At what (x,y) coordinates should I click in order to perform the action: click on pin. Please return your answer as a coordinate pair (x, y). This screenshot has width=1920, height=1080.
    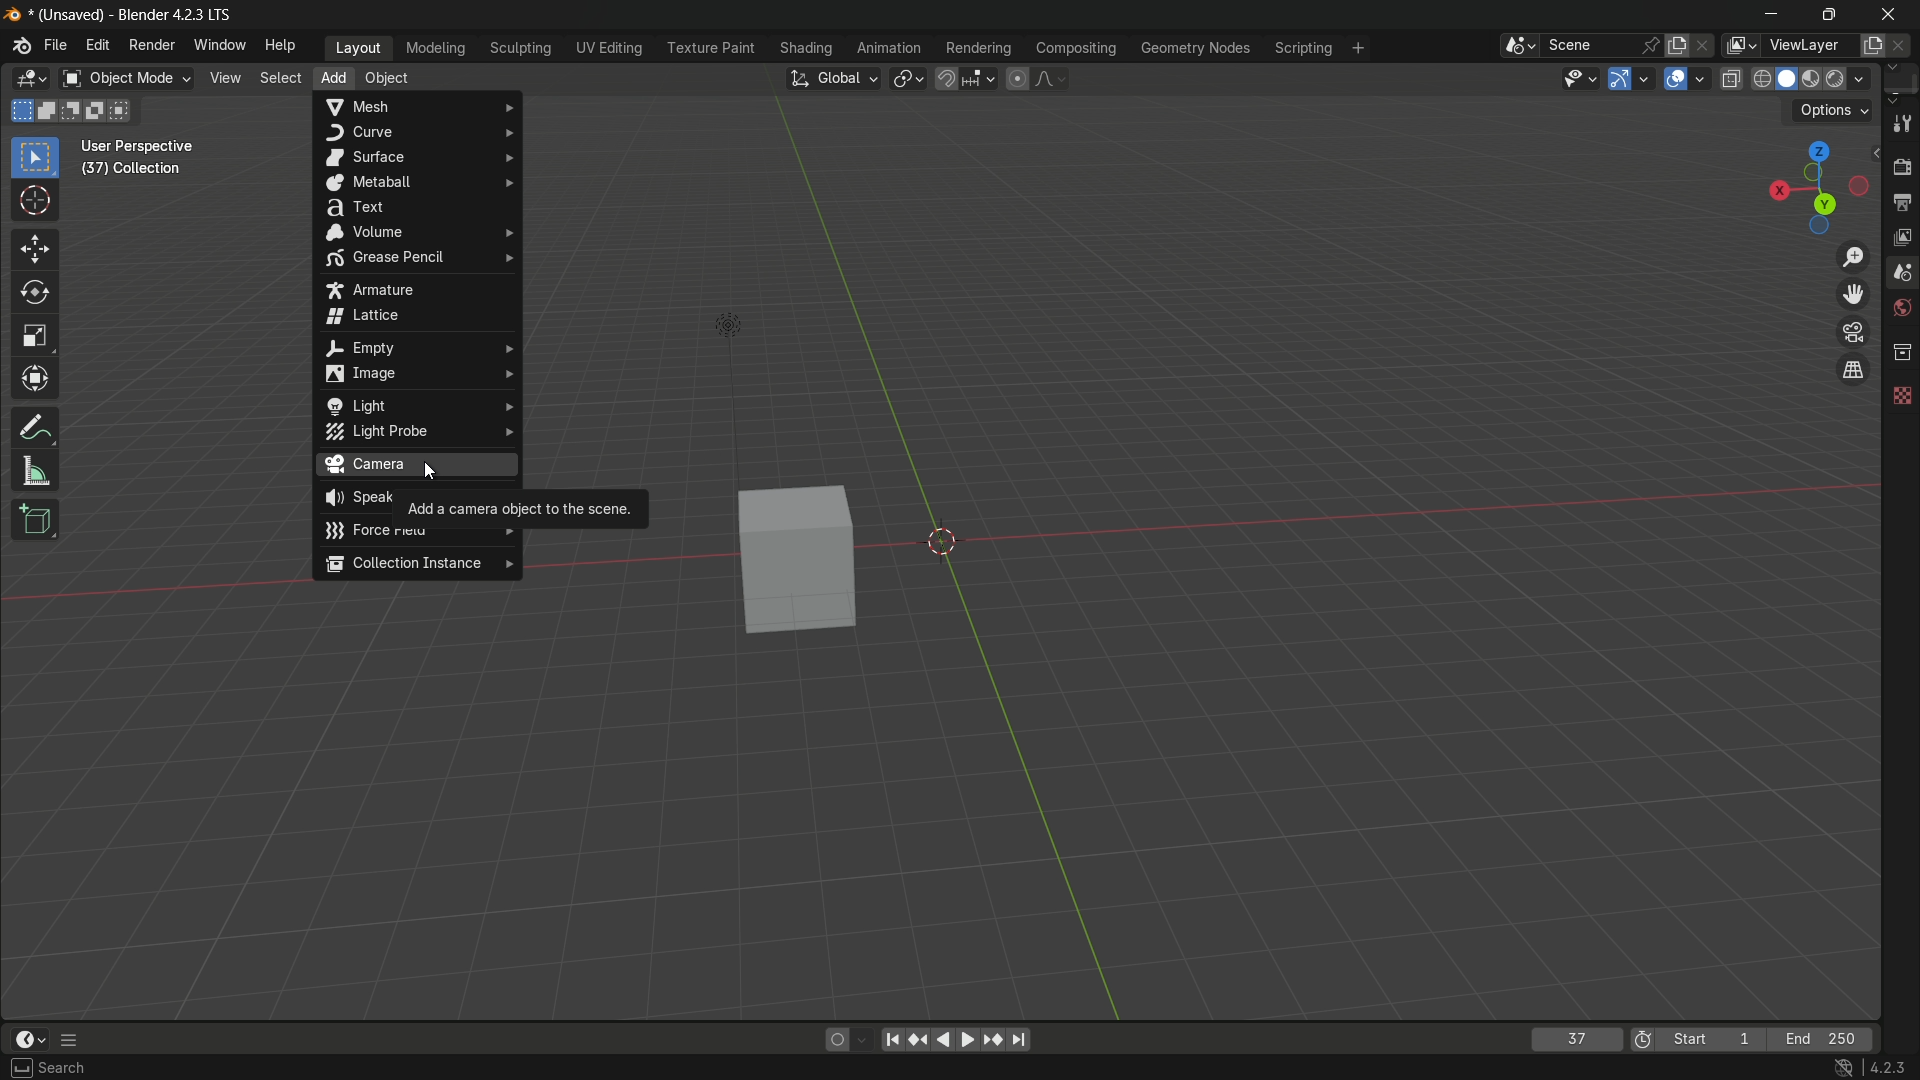
    Looking at the image, I should click on (1651, 47).